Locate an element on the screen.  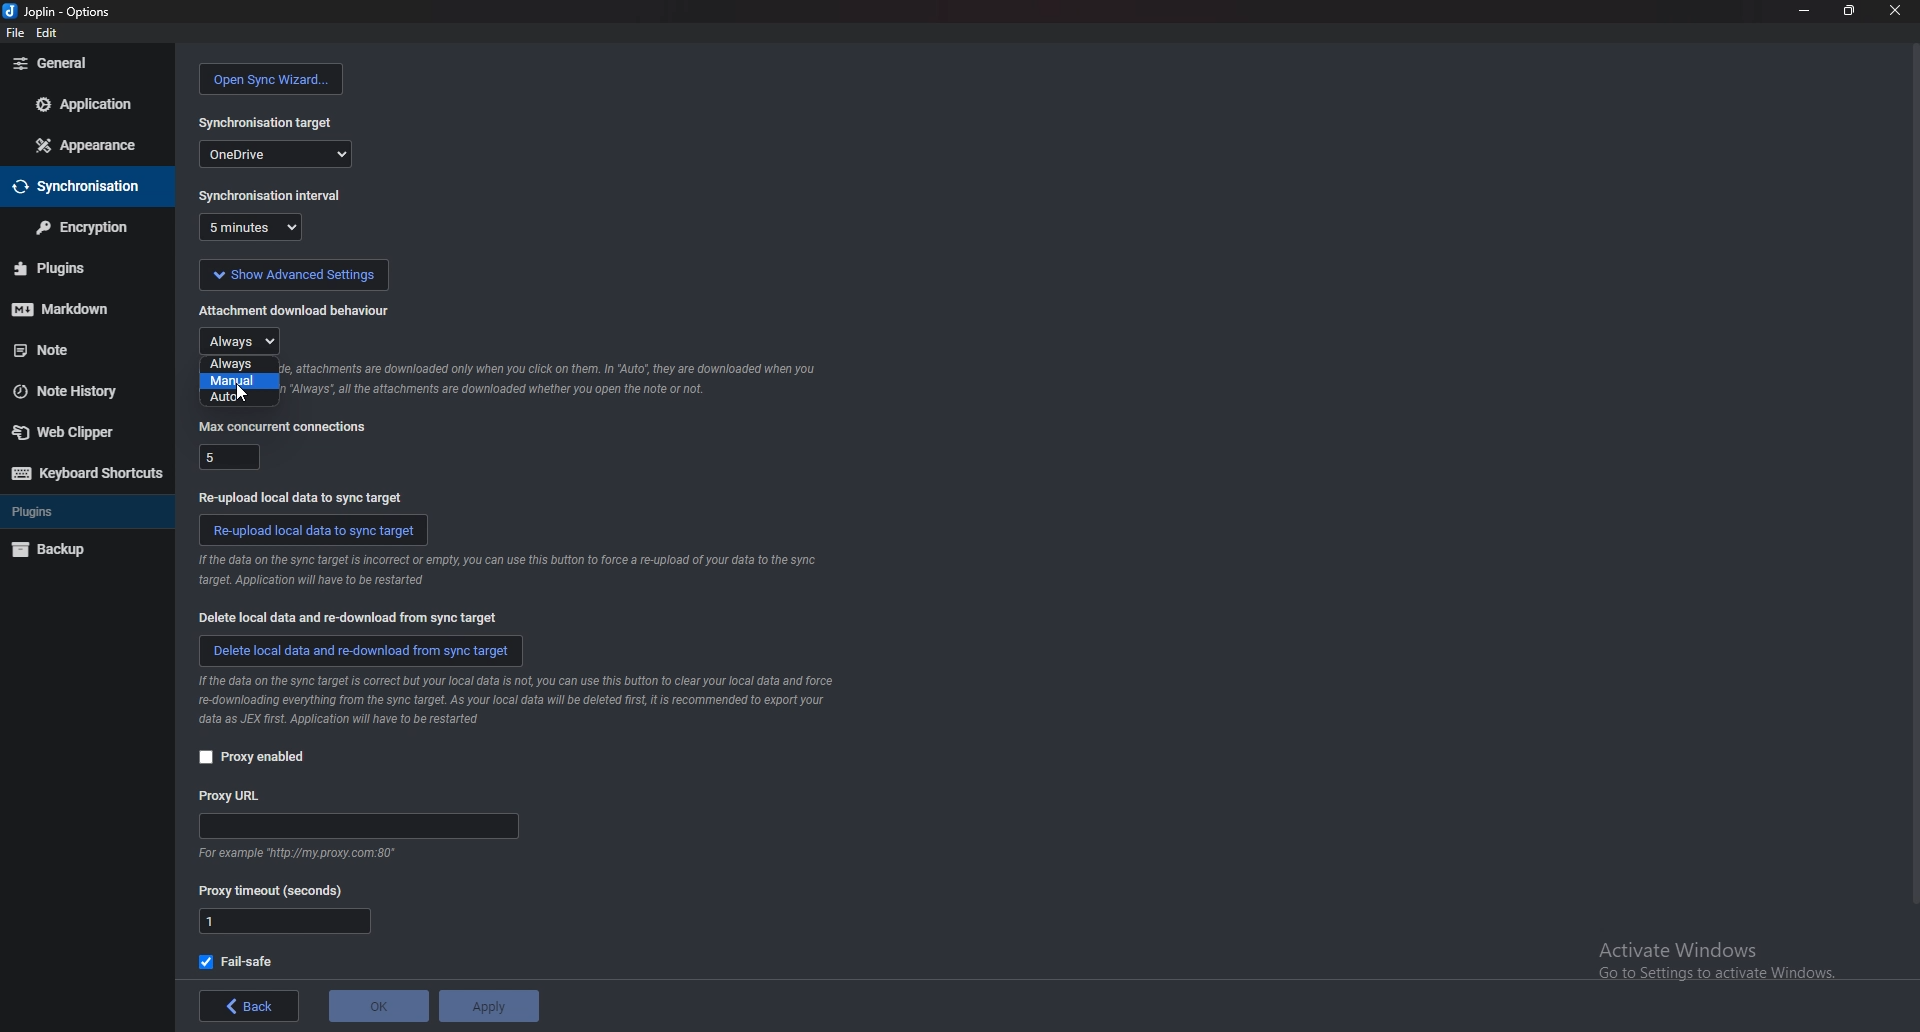
1 is located at coordinates (285, 922).